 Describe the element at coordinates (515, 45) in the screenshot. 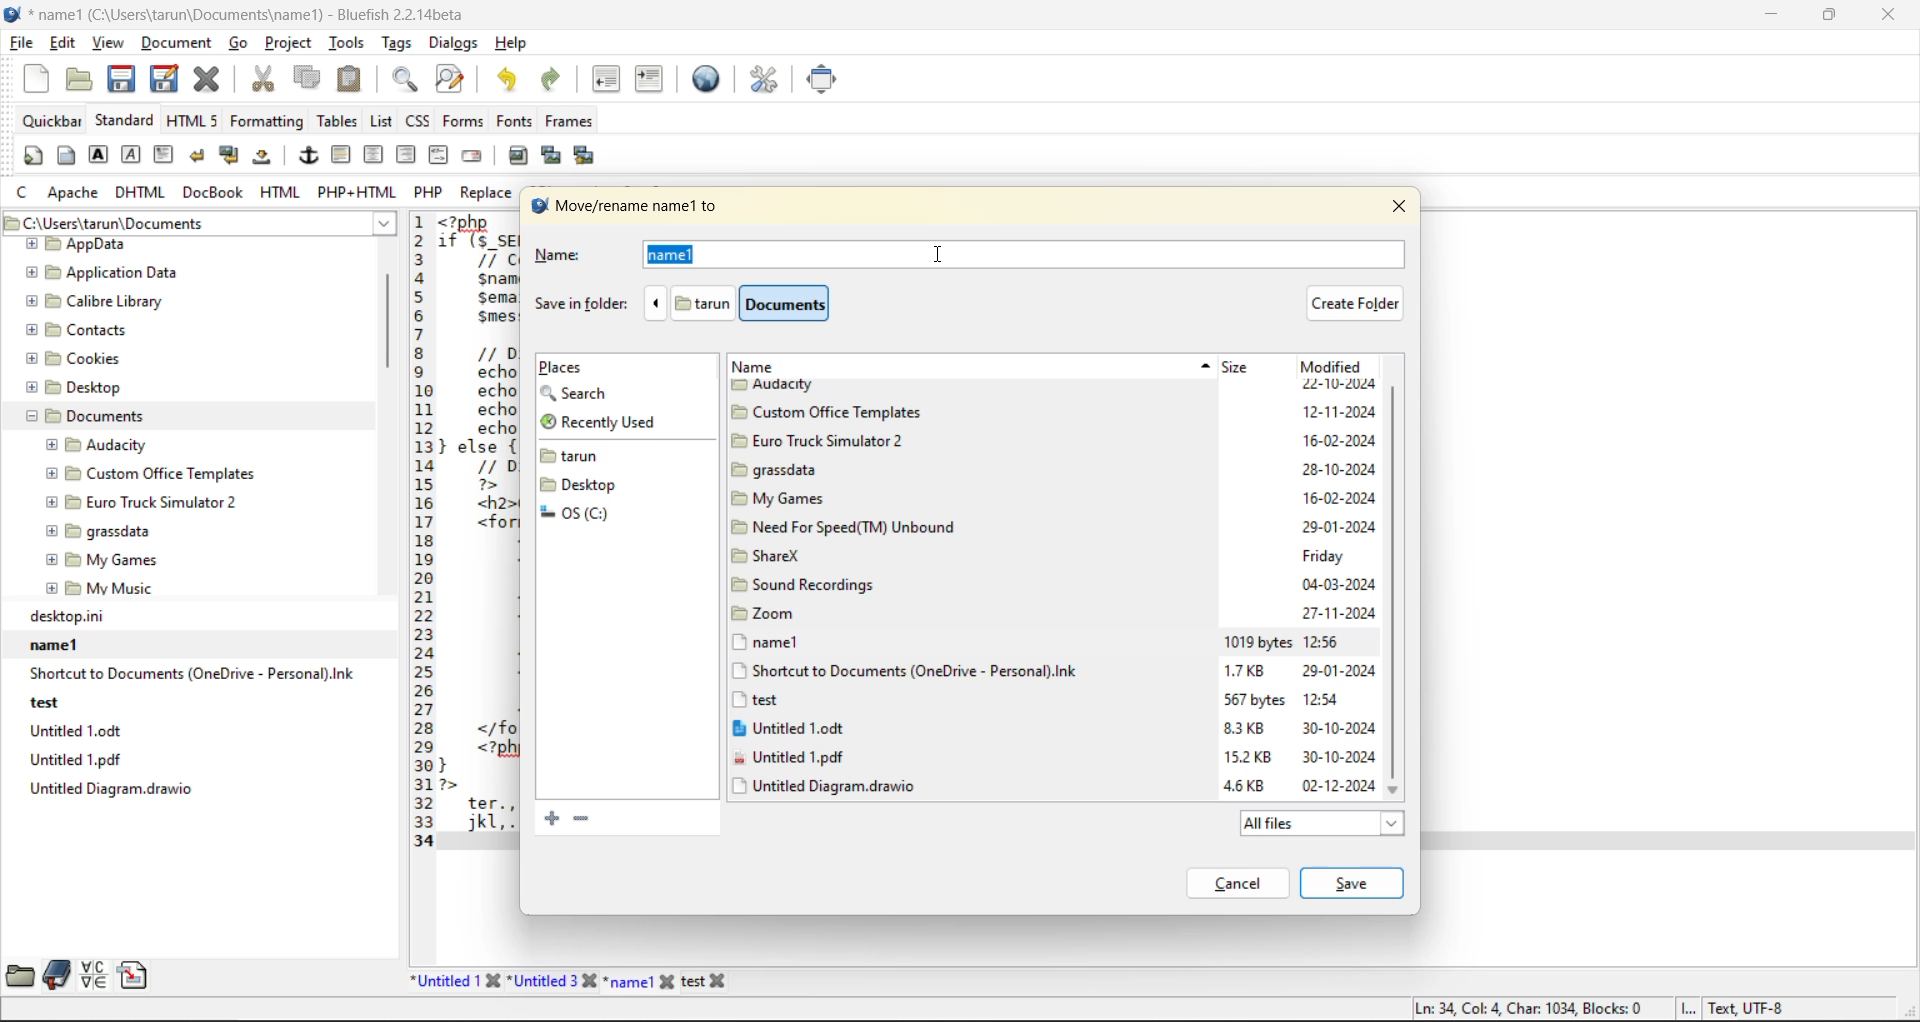

I see `help` at that location.